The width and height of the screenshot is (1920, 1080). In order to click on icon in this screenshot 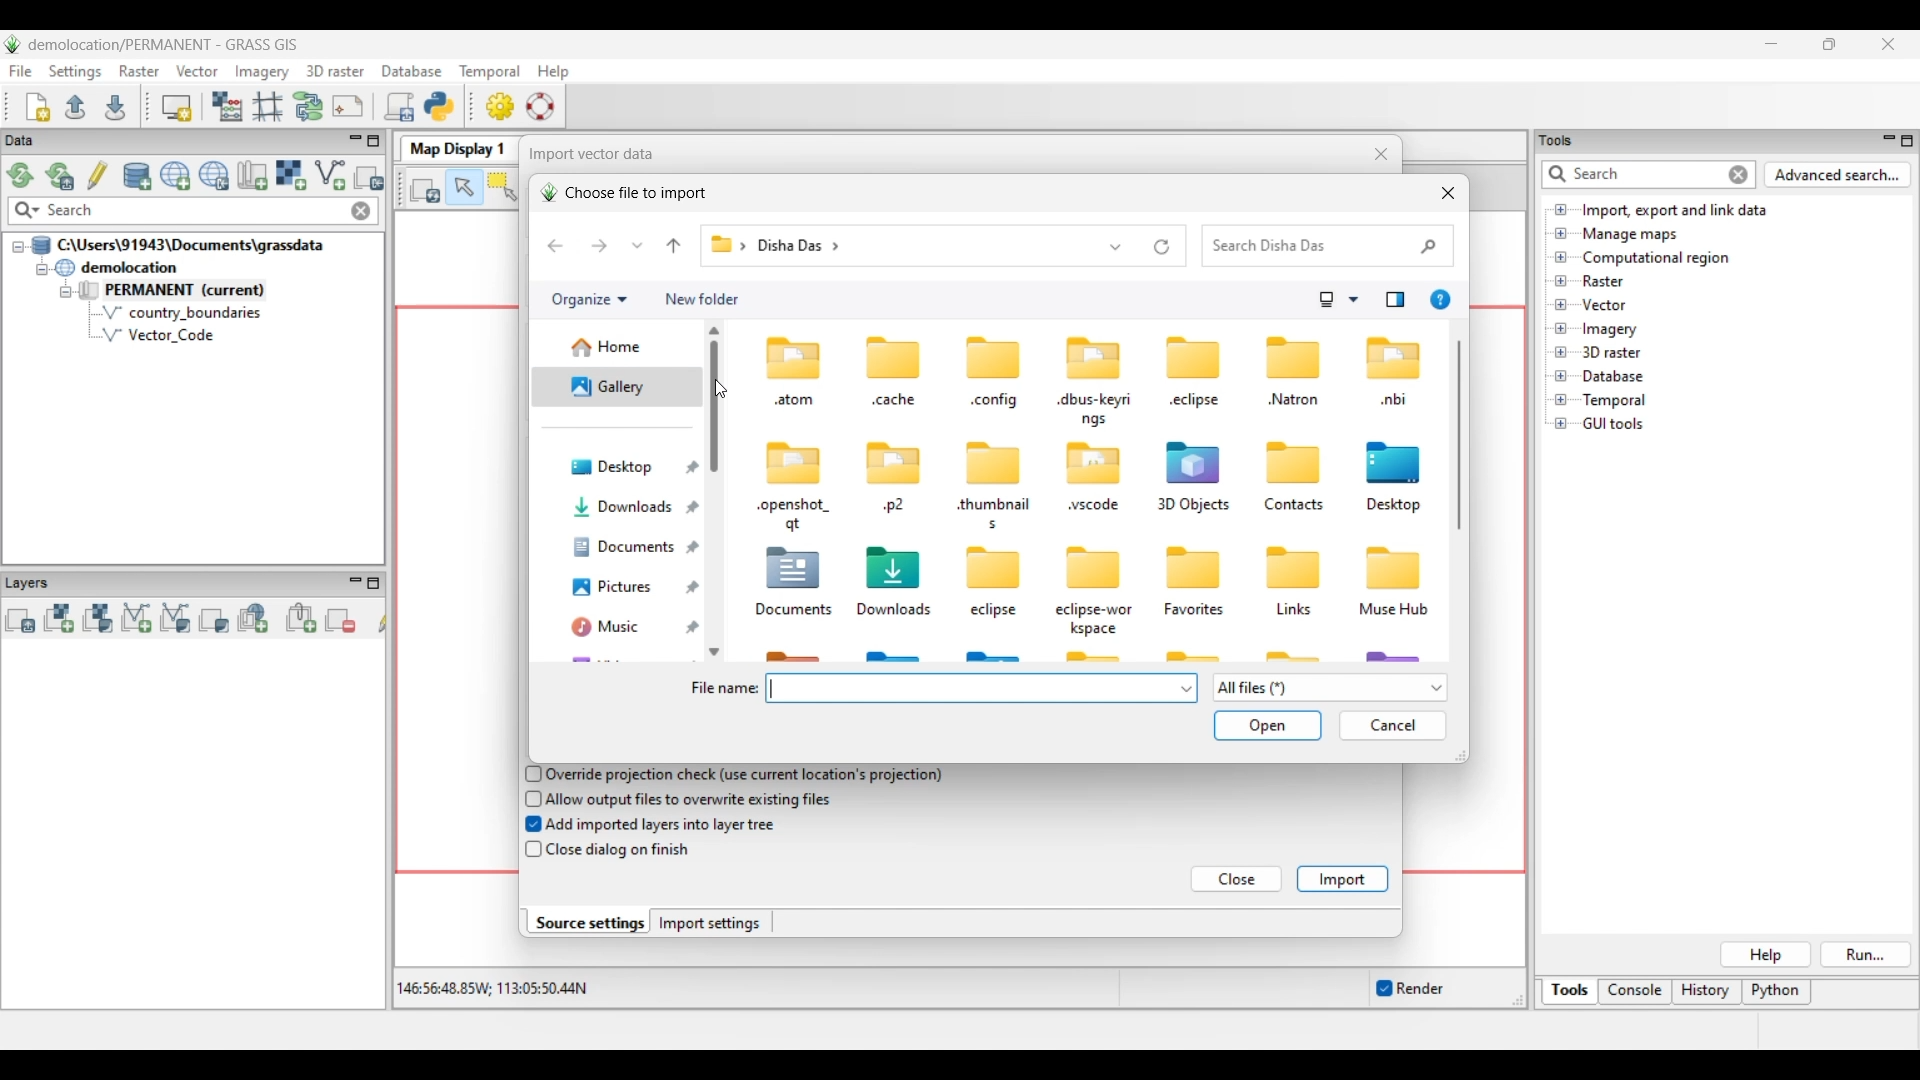, I will do `click(789, 355)`.